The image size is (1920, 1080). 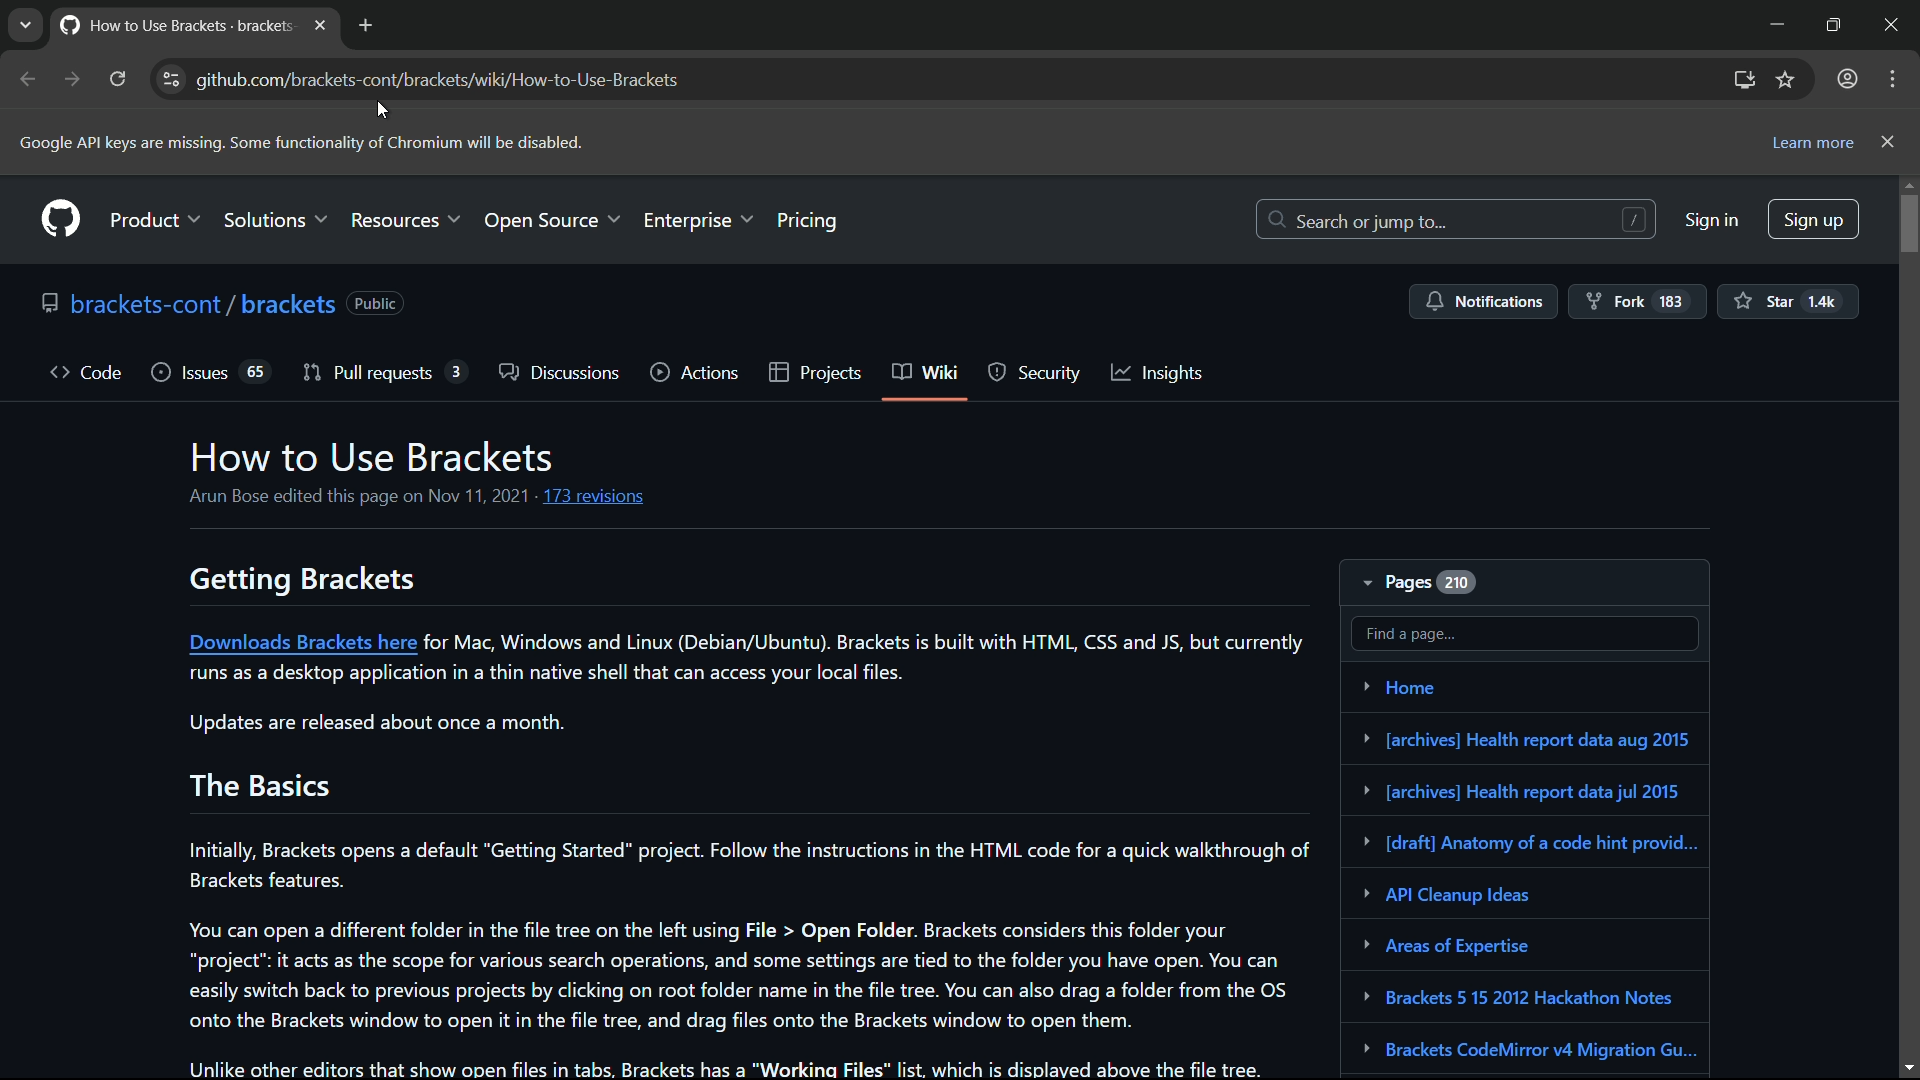 I want to click on forward, so click(x=75, y=79).